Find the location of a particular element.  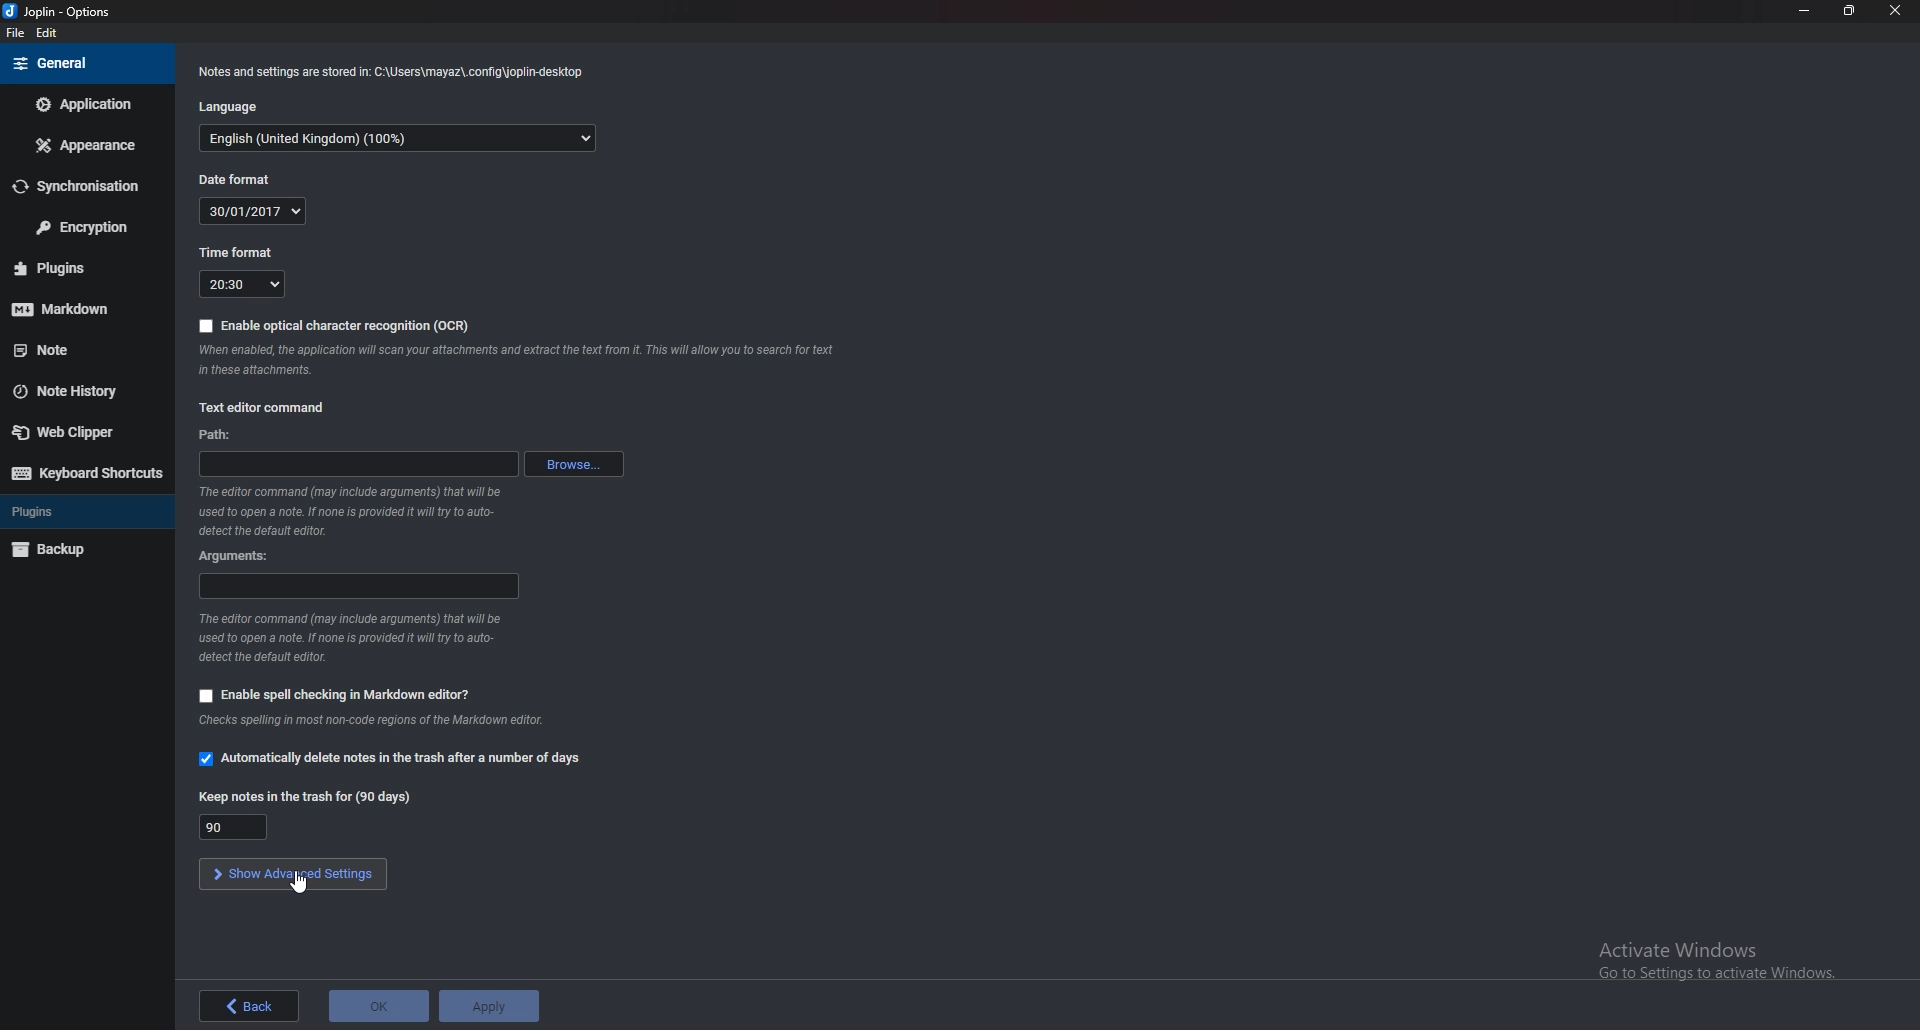

Arguments is located at coordinates (236, 558).